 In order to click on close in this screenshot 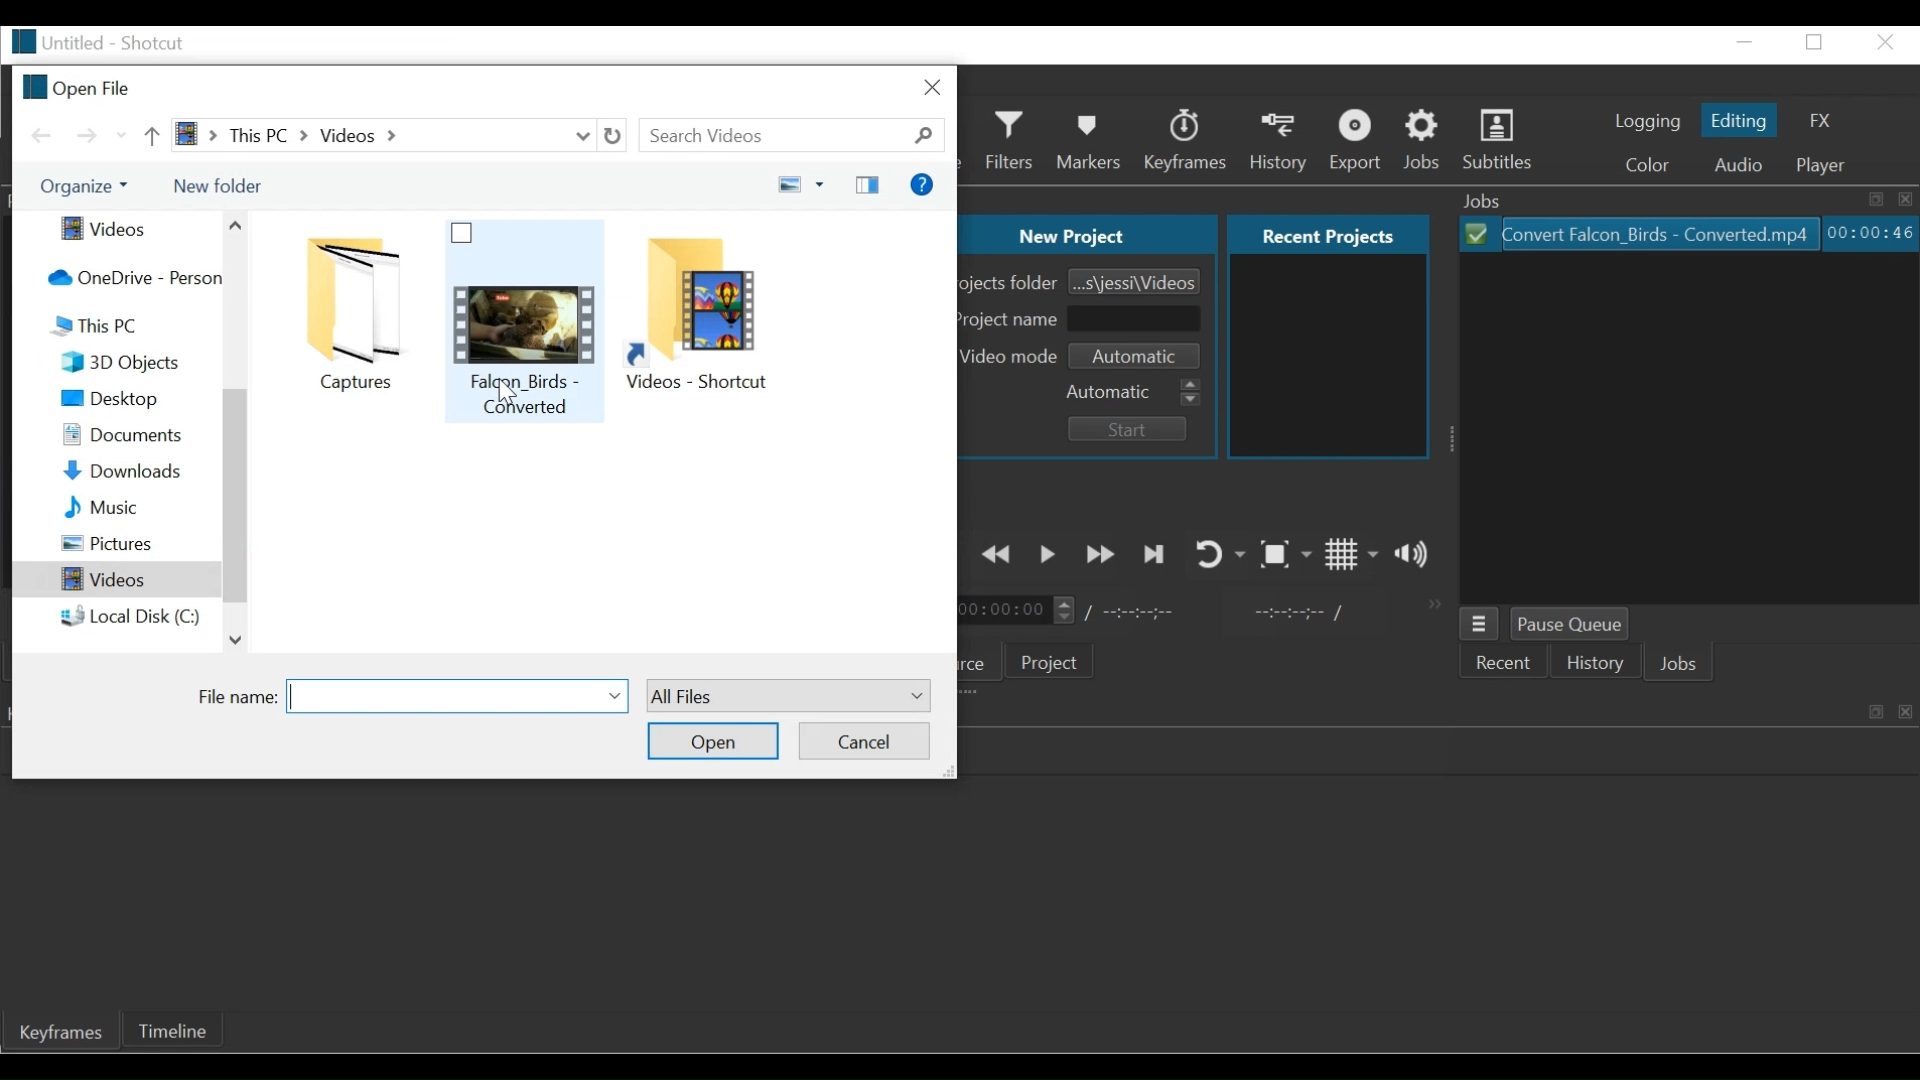, I will do `click(1888, 43)`.